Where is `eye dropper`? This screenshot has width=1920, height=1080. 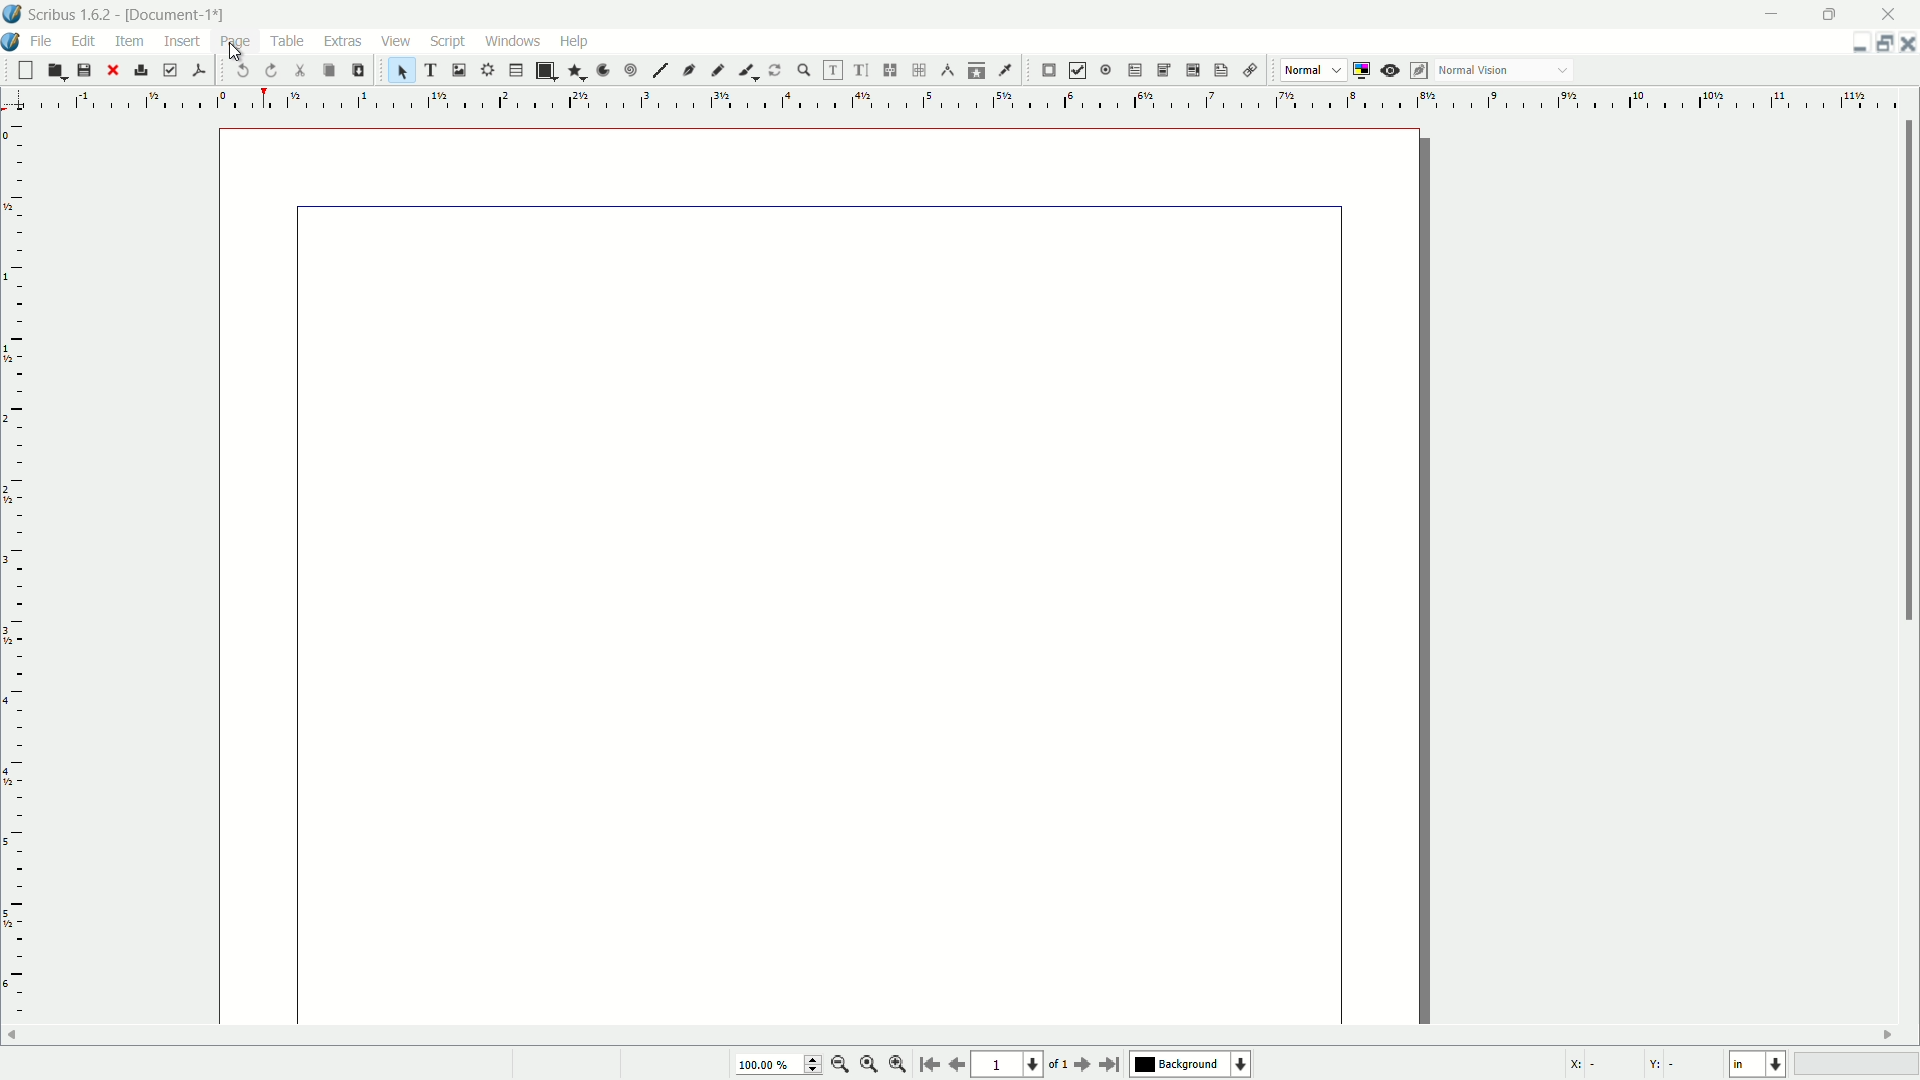 eye dropper is located at coordinates (1008, 70).